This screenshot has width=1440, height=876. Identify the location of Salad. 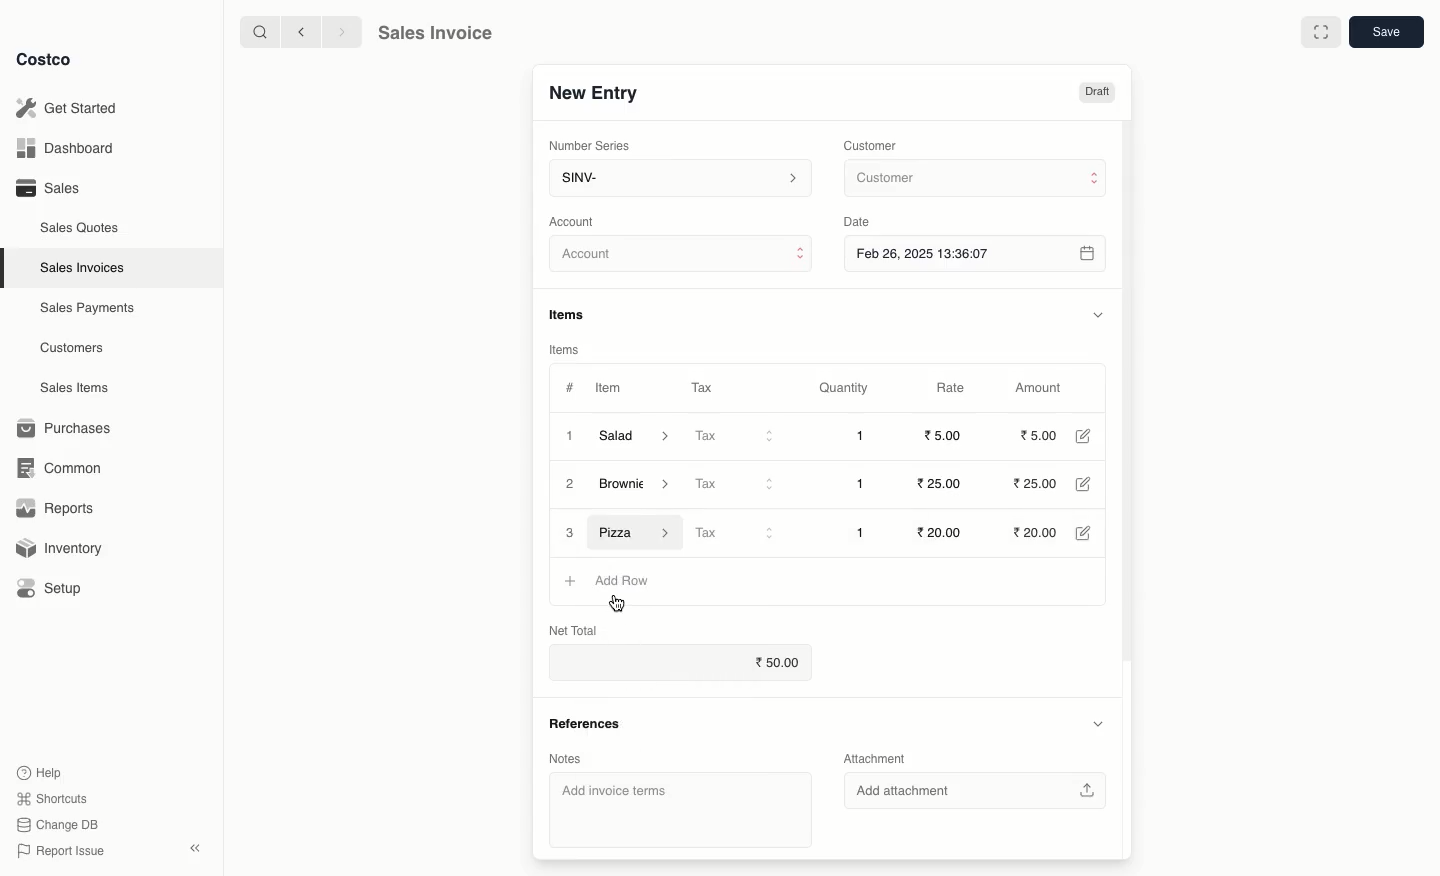
(635, 436).